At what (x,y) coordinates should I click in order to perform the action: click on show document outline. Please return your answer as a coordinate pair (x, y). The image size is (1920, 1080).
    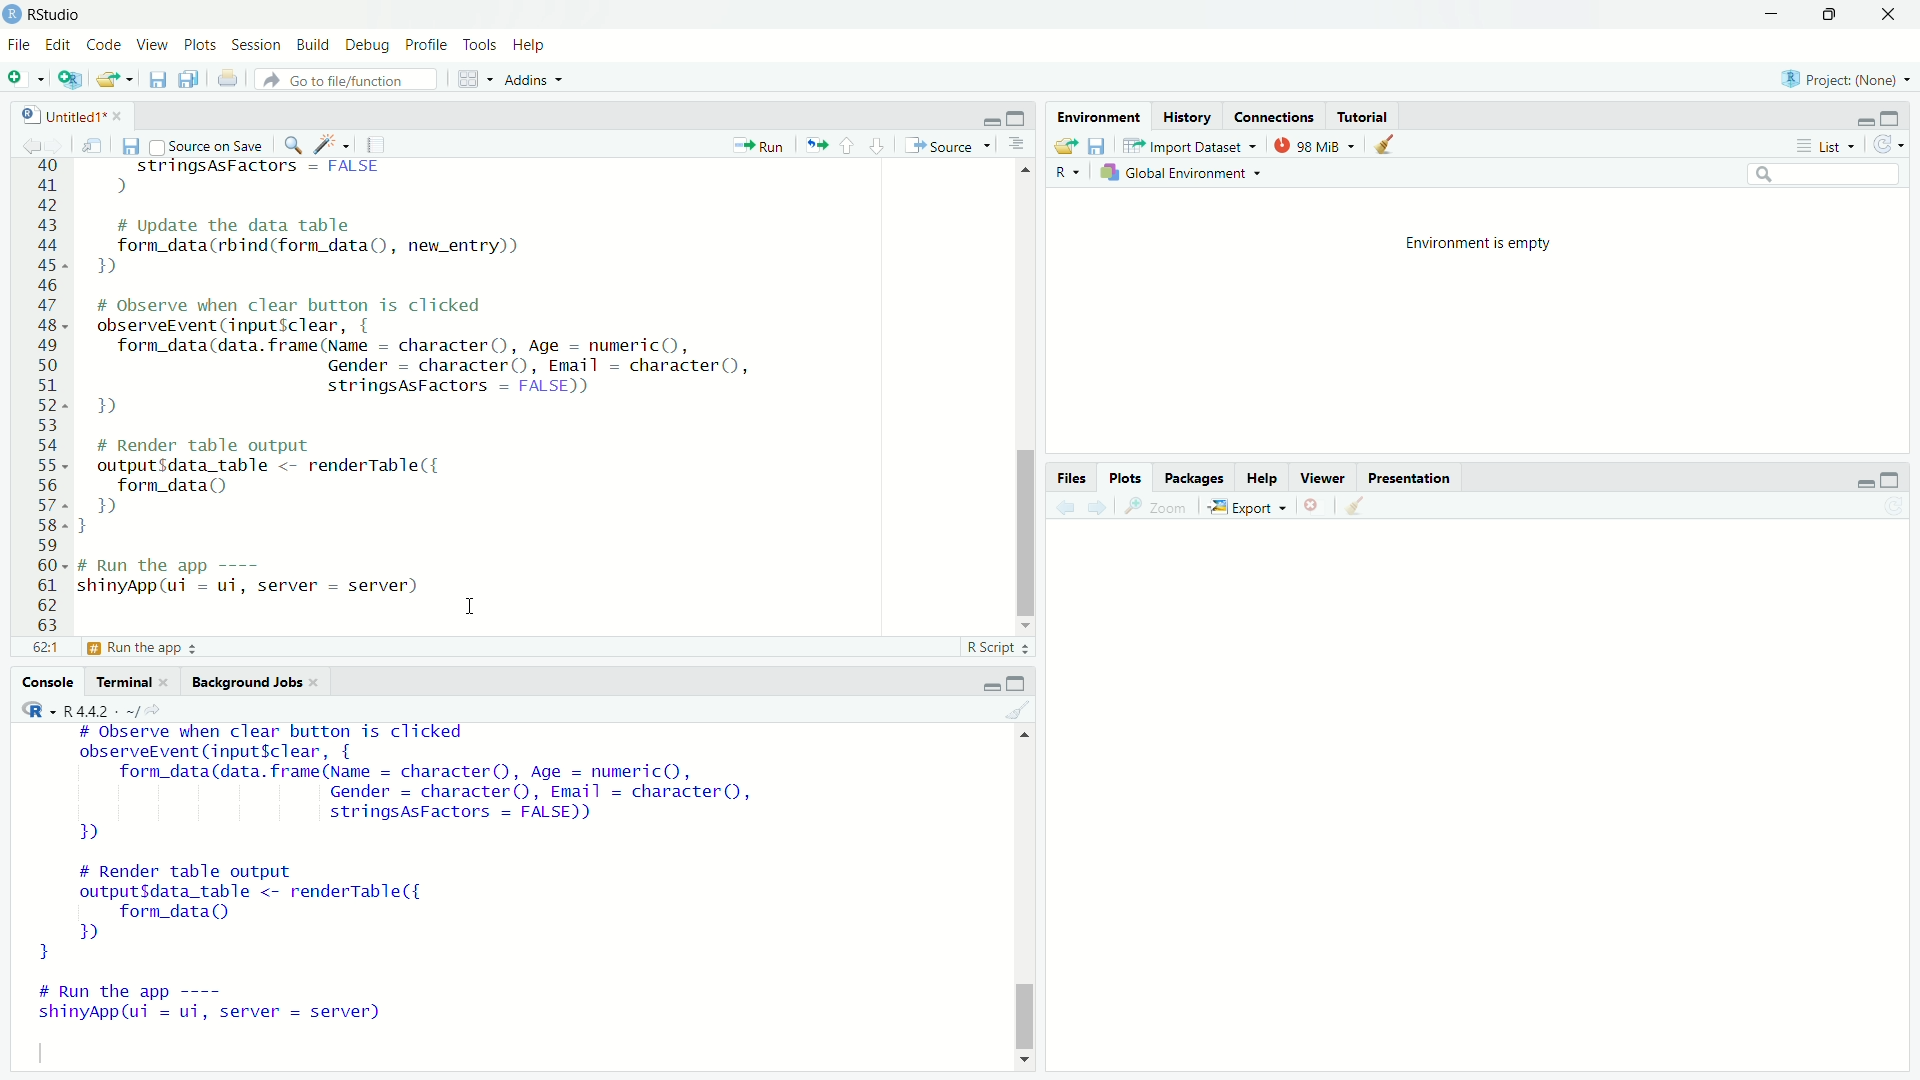
    Looking at the image, I should click on (1016, 147).